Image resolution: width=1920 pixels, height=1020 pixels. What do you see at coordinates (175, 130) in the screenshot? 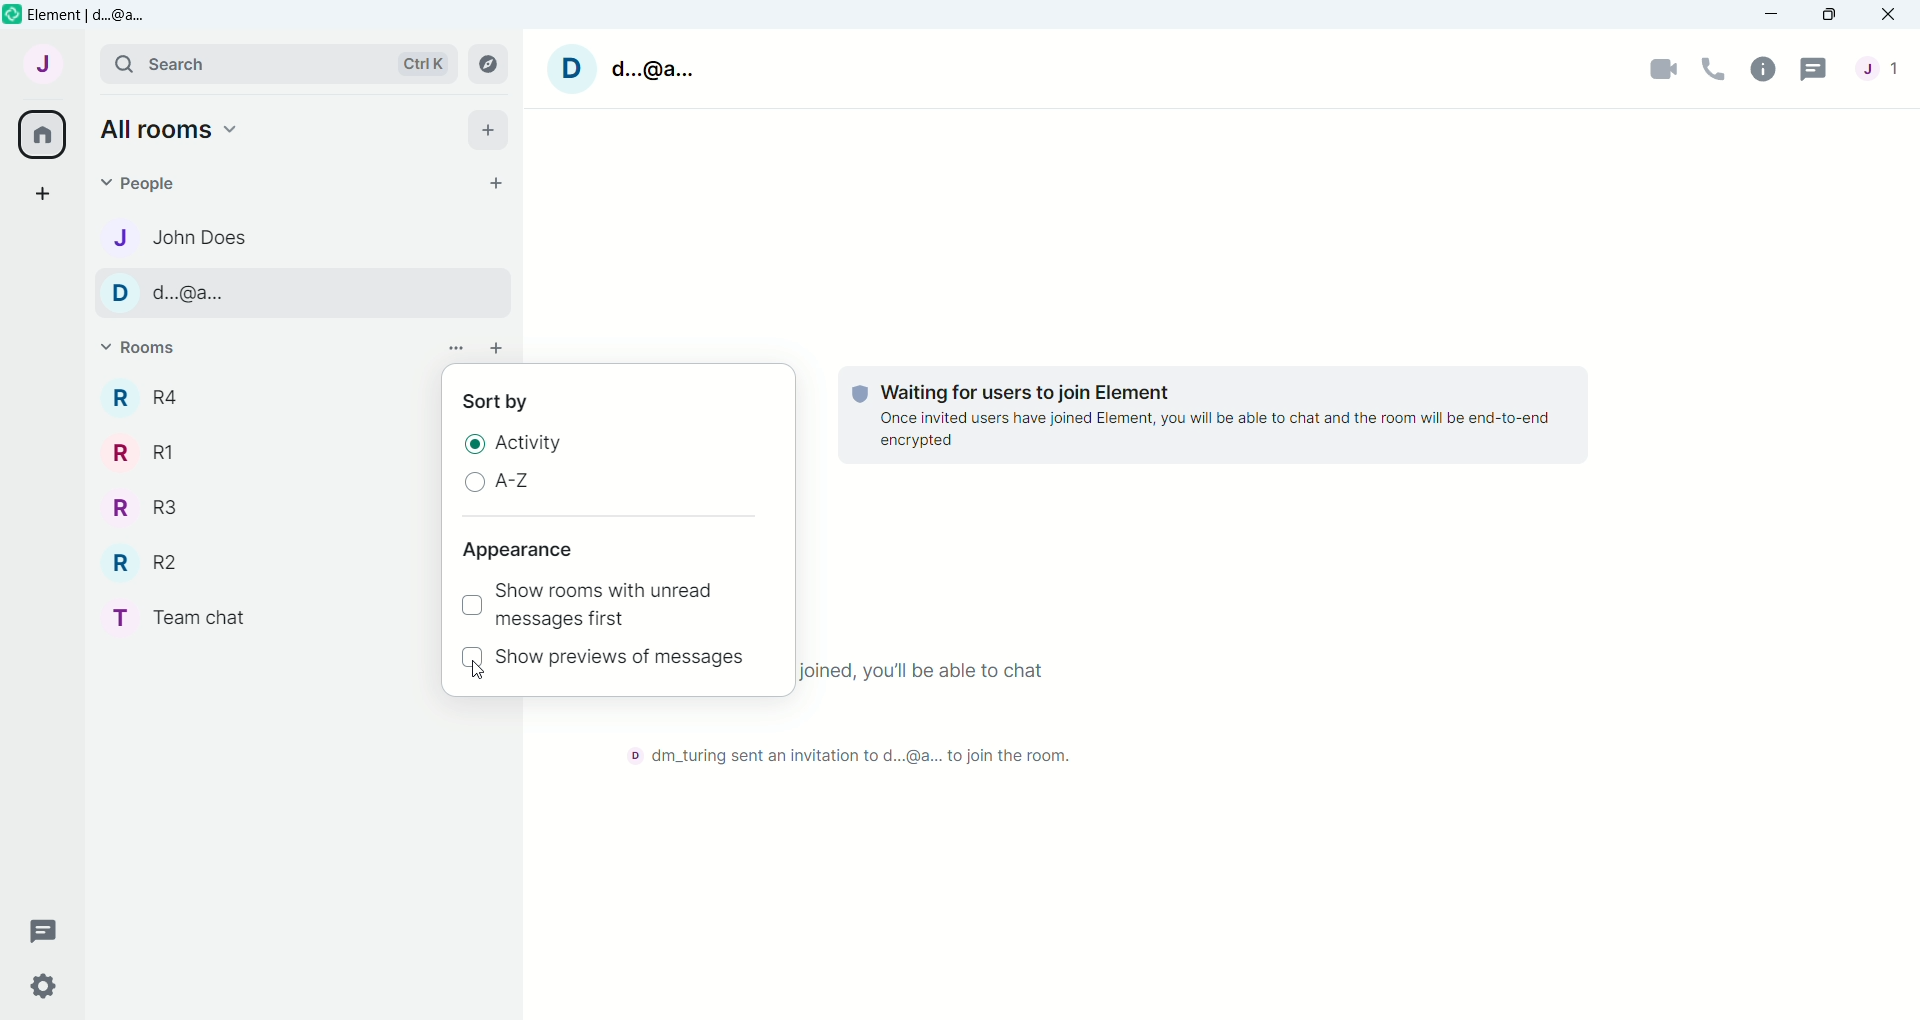
I see `Home Options` at bounding box center [175, 130].